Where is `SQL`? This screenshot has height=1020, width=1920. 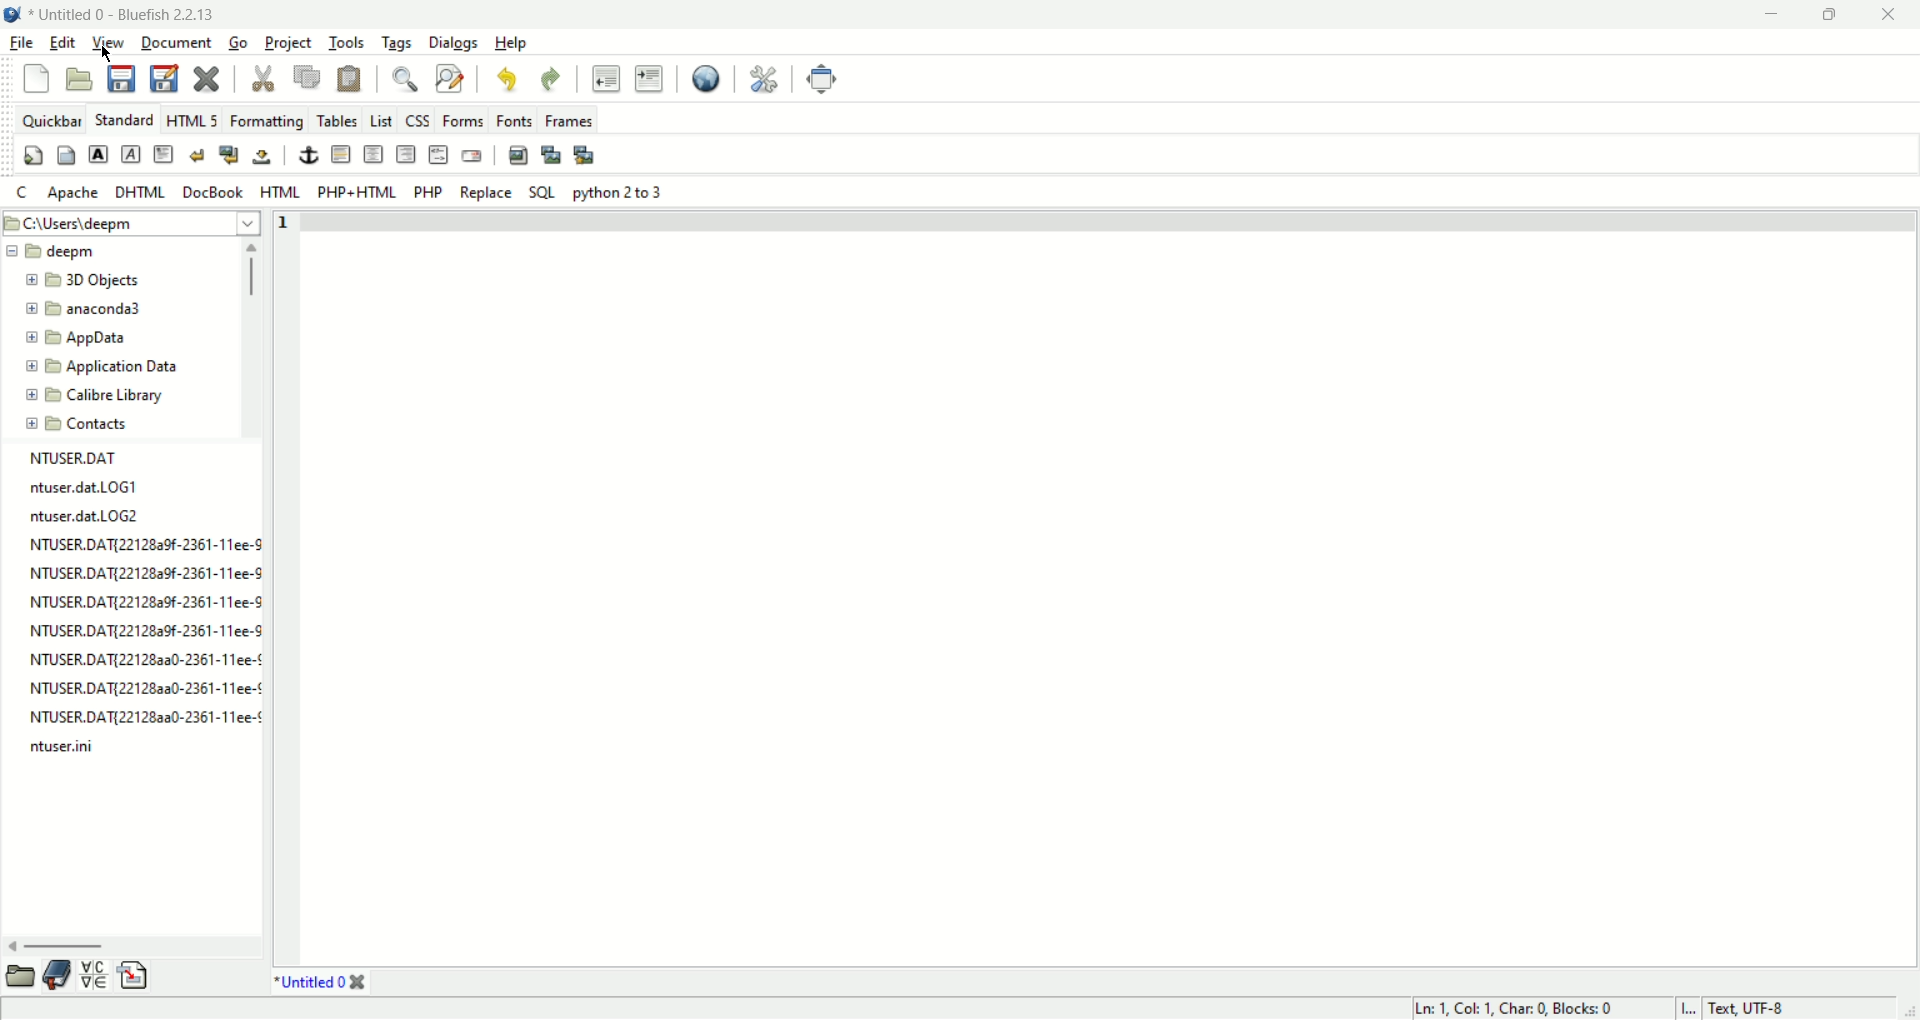 SQL is located at coordinates (543, 194).